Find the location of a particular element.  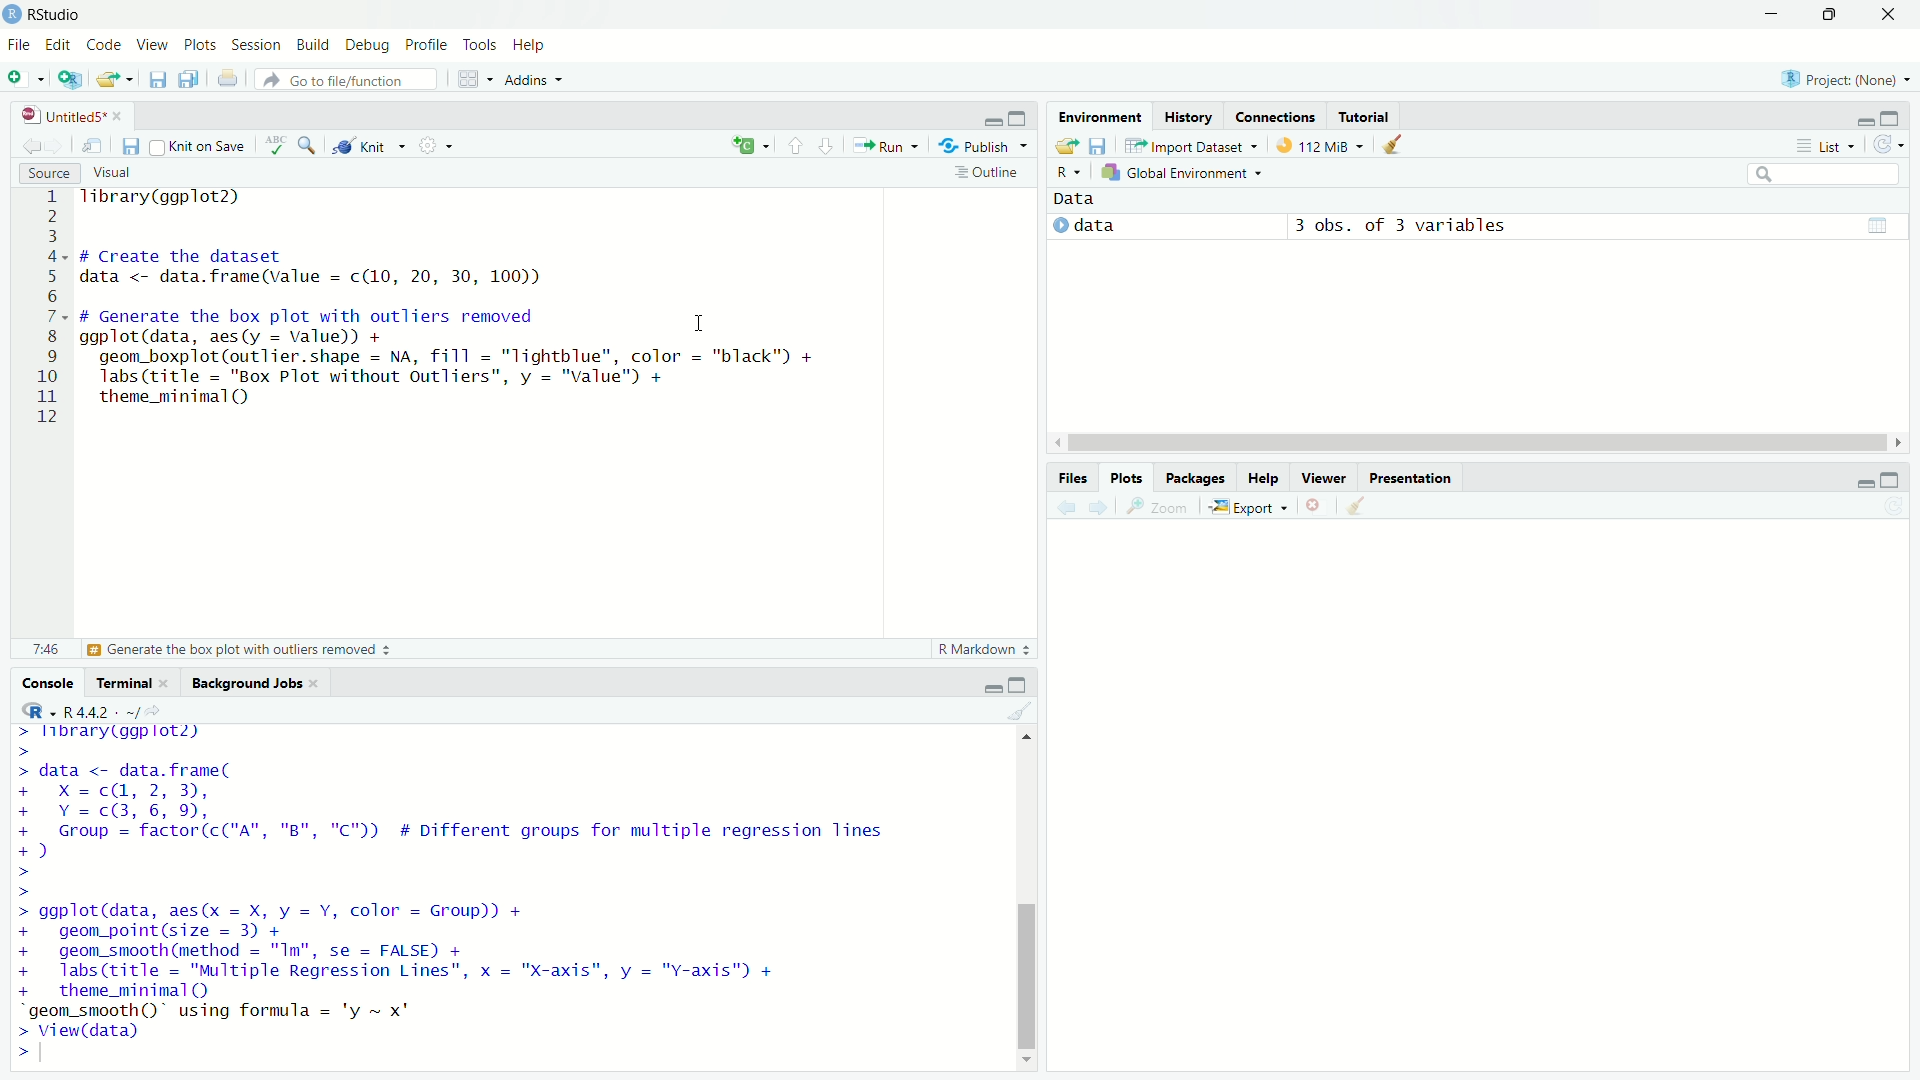

Background Jobs is located at coordinates (258, 683).